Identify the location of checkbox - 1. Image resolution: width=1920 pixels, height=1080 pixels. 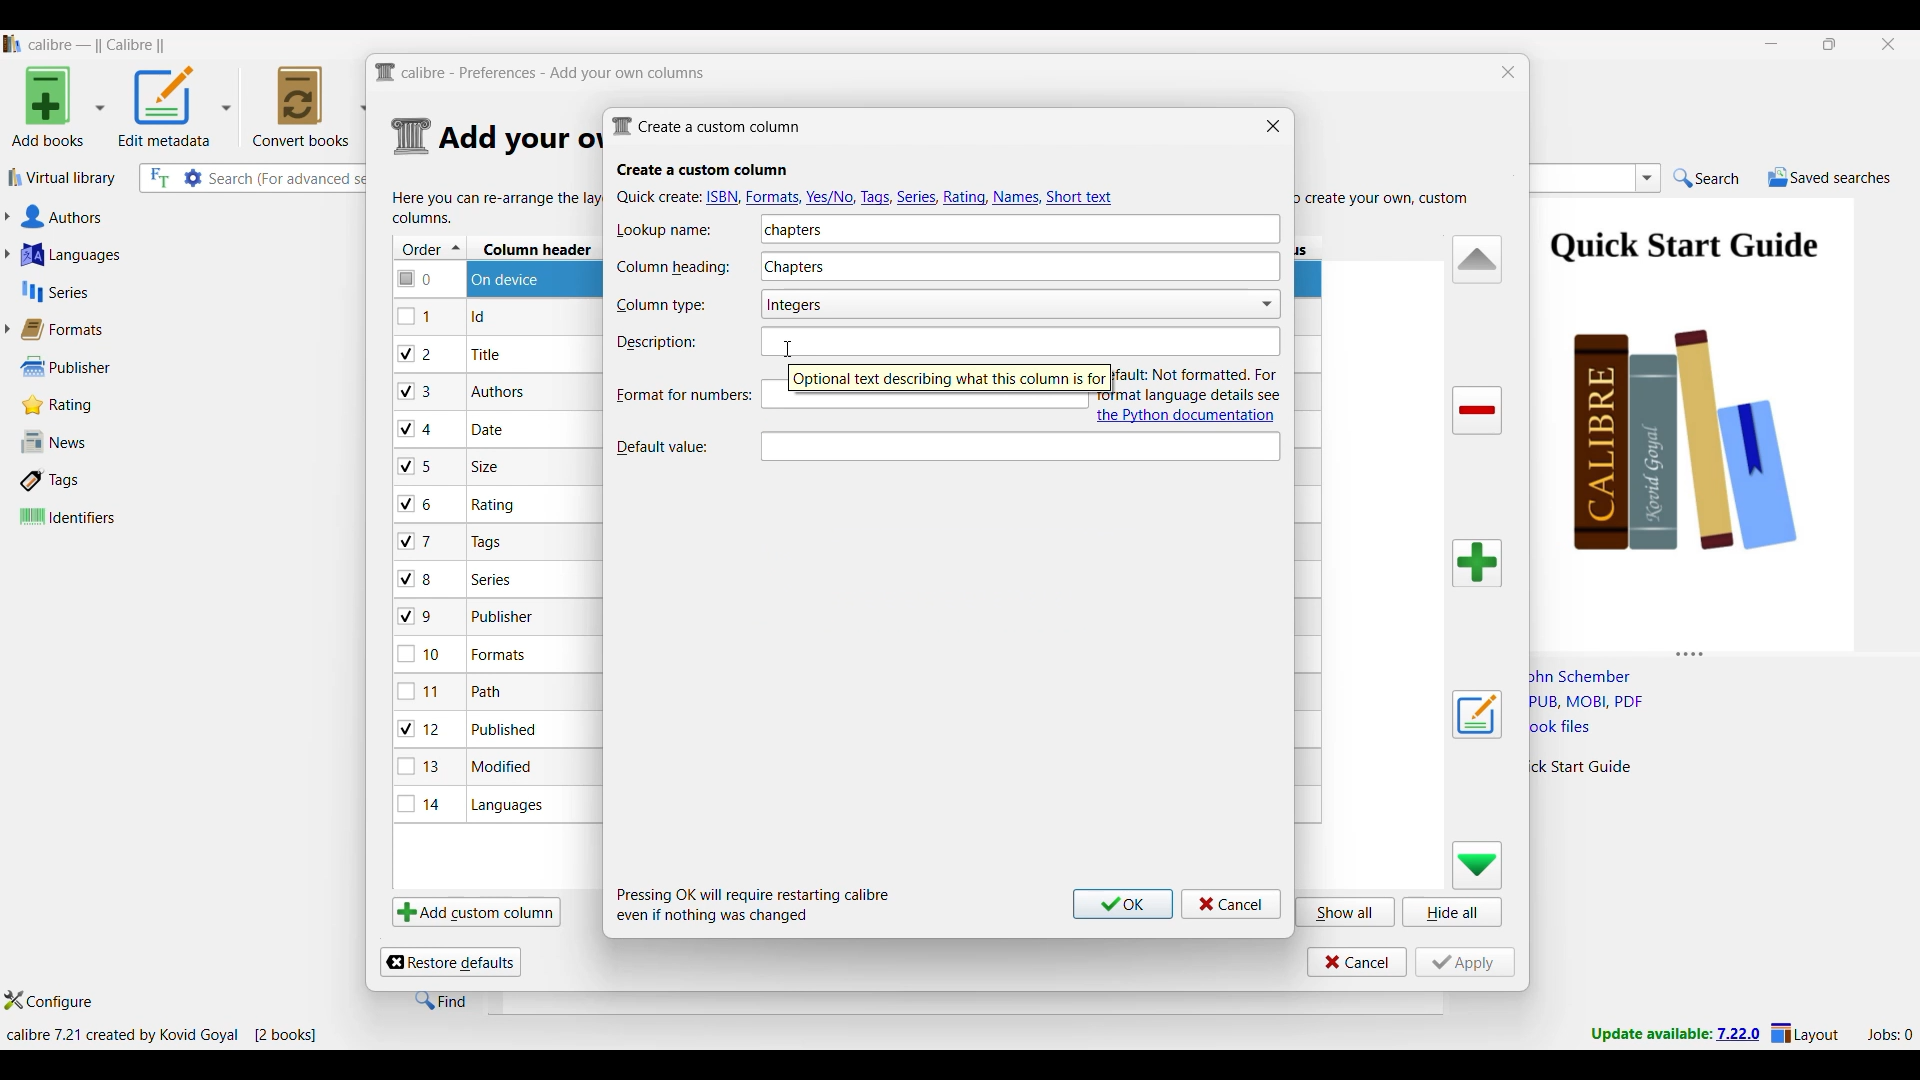
(417, 316).